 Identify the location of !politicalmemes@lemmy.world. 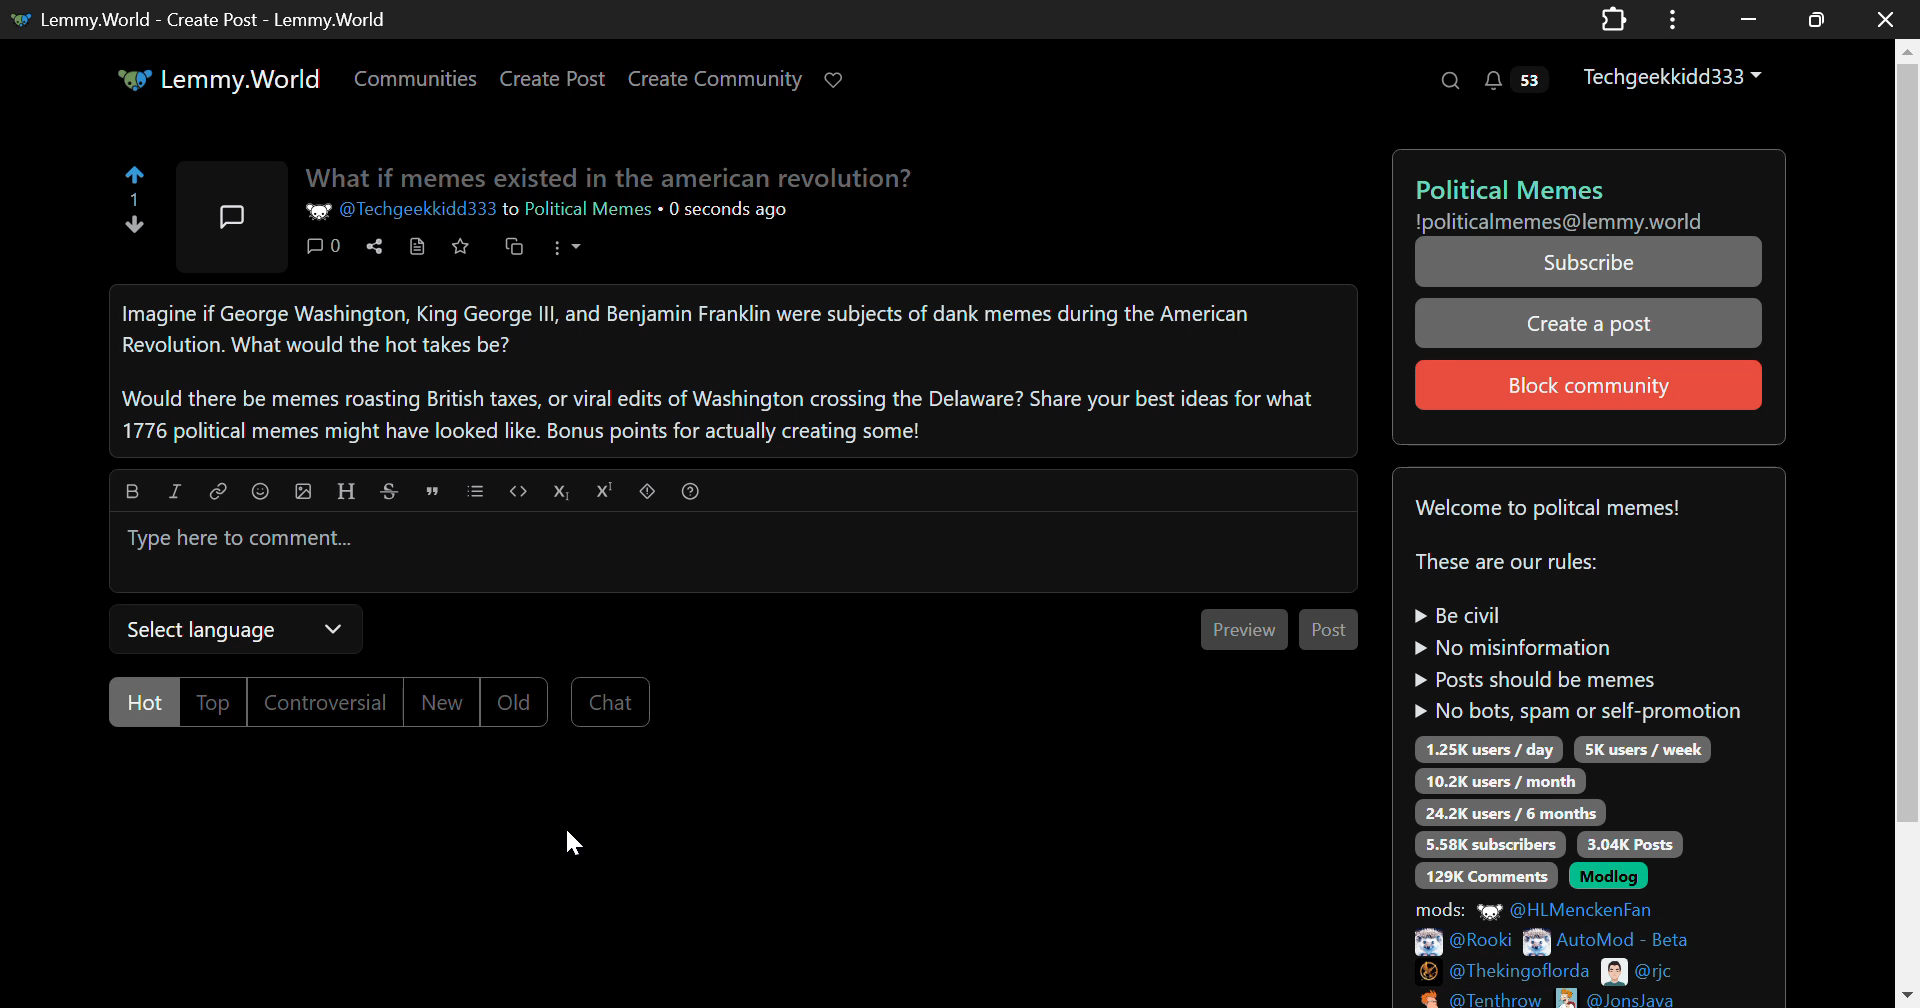
(1561, 221).